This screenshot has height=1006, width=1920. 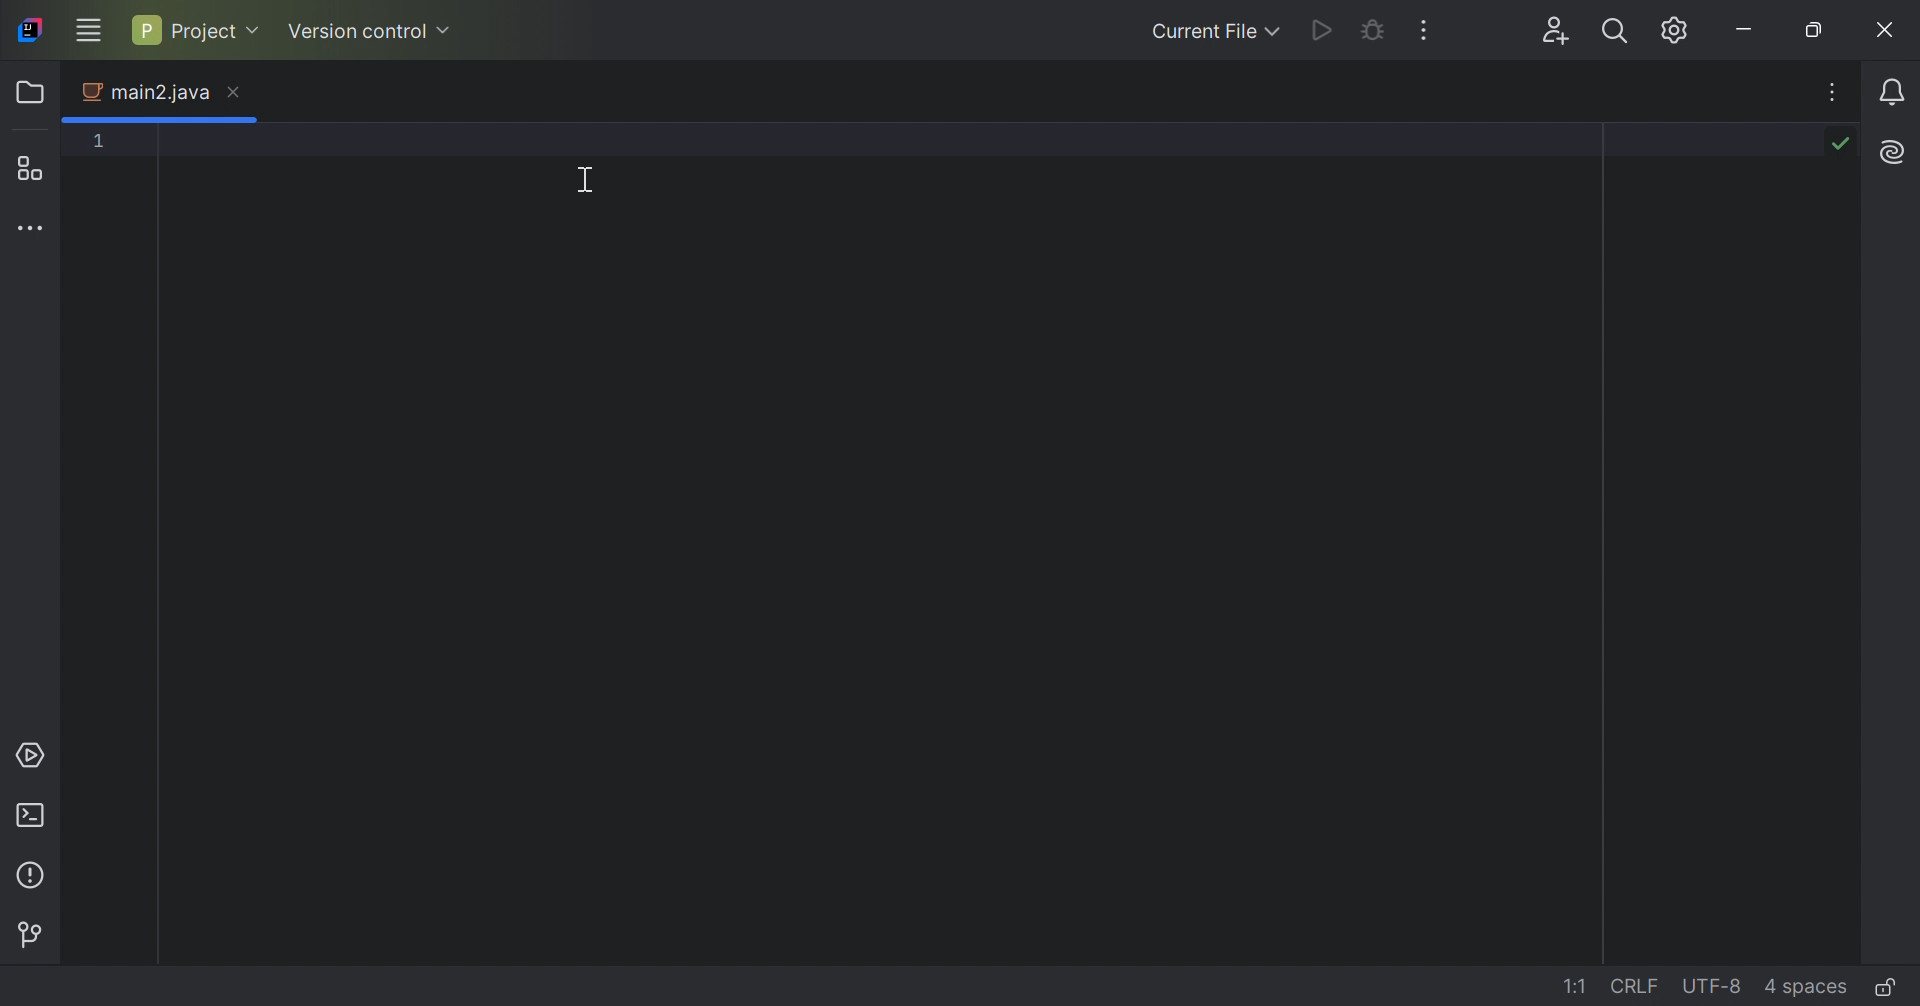 What do you see at coordinates (1558, 32) in the screenshot?
I see `Code with me` at bounding box center [1558, 32].